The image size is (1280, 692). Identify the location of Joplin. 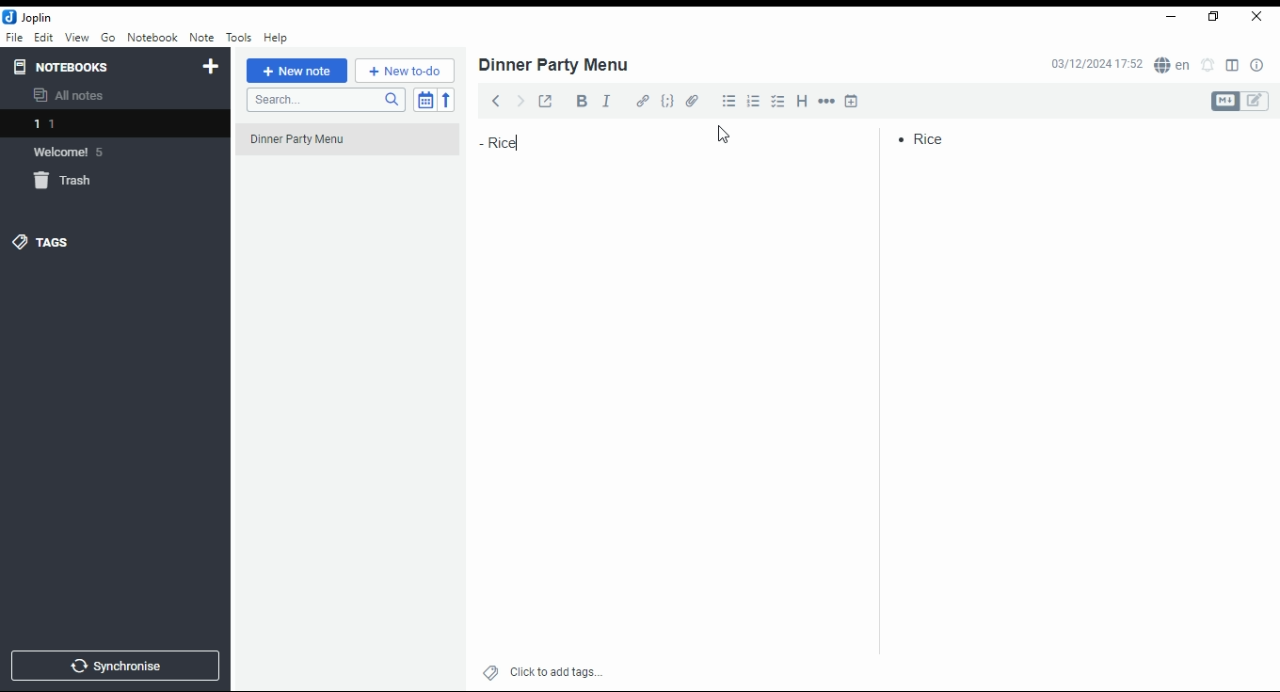
(29, 17).